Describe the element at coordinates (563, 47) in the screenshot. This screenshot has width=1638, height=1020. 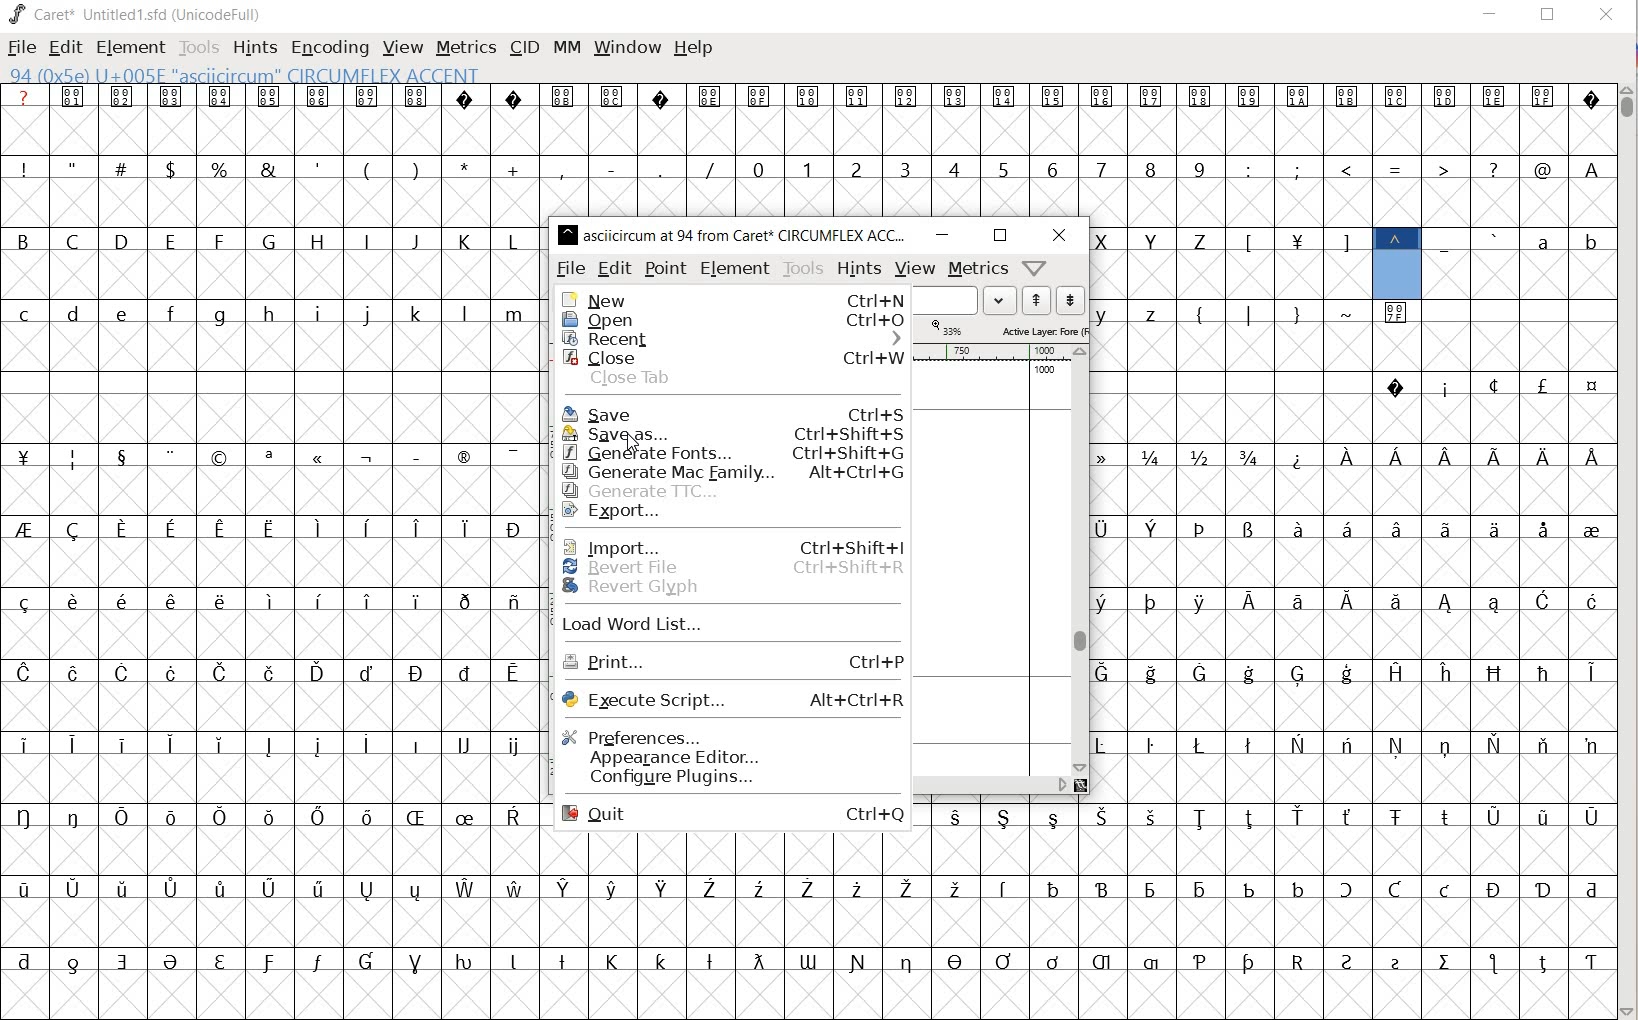
I see `MM` at that location.